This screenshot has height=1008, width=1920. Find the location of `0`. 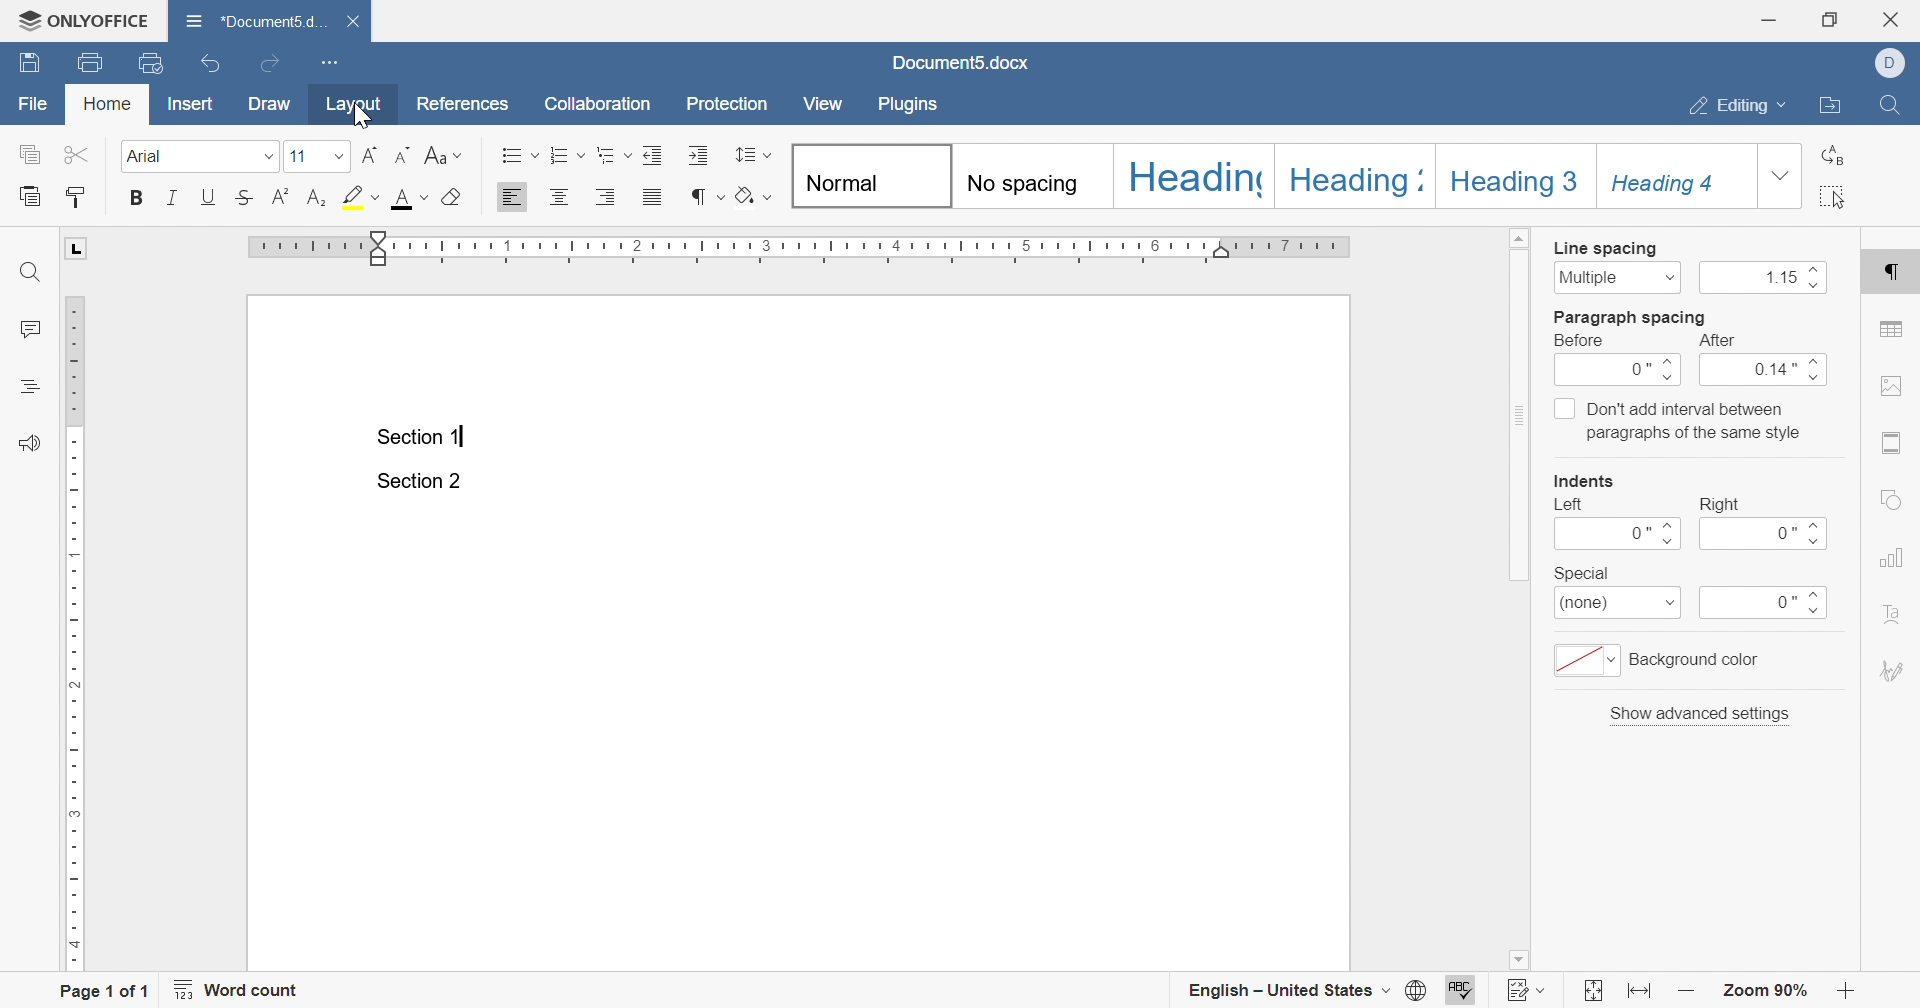

0 is located at coordinates (1765, 604).